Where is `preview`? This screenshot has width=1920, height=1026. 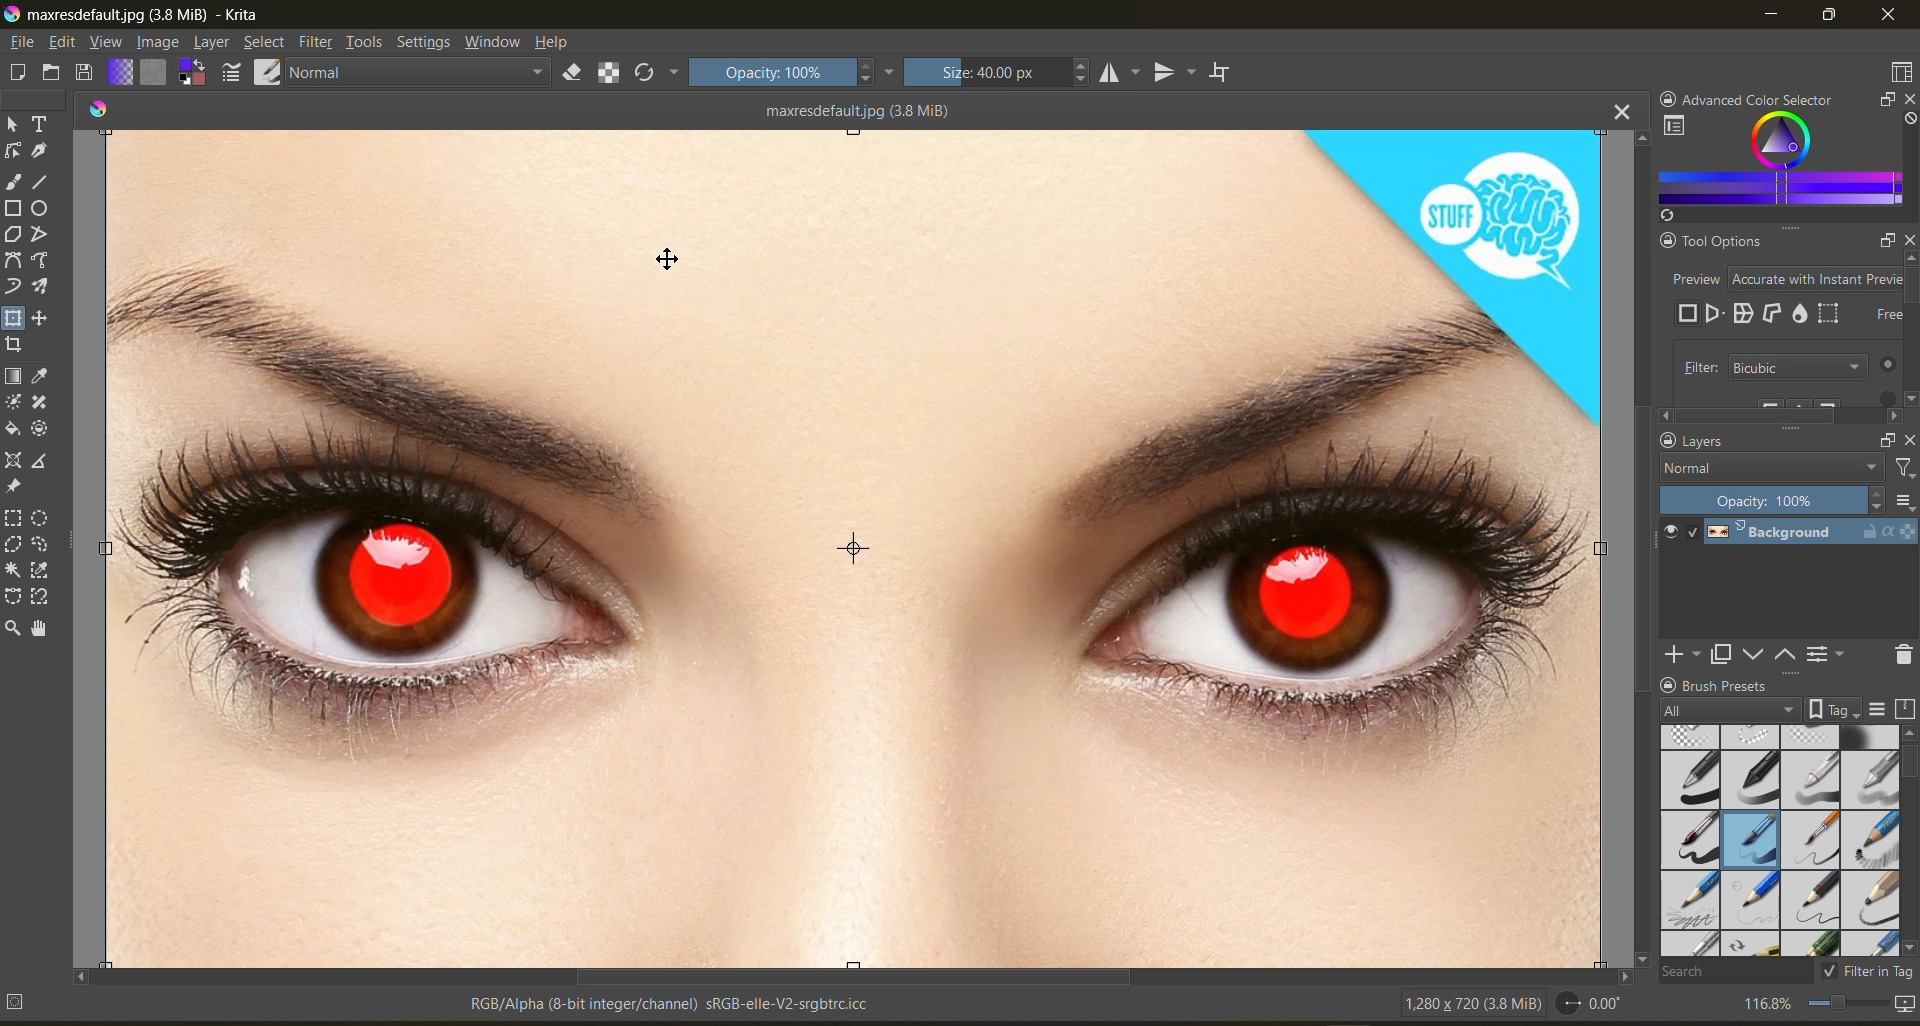 preview is located at coordinates (1780, 279).